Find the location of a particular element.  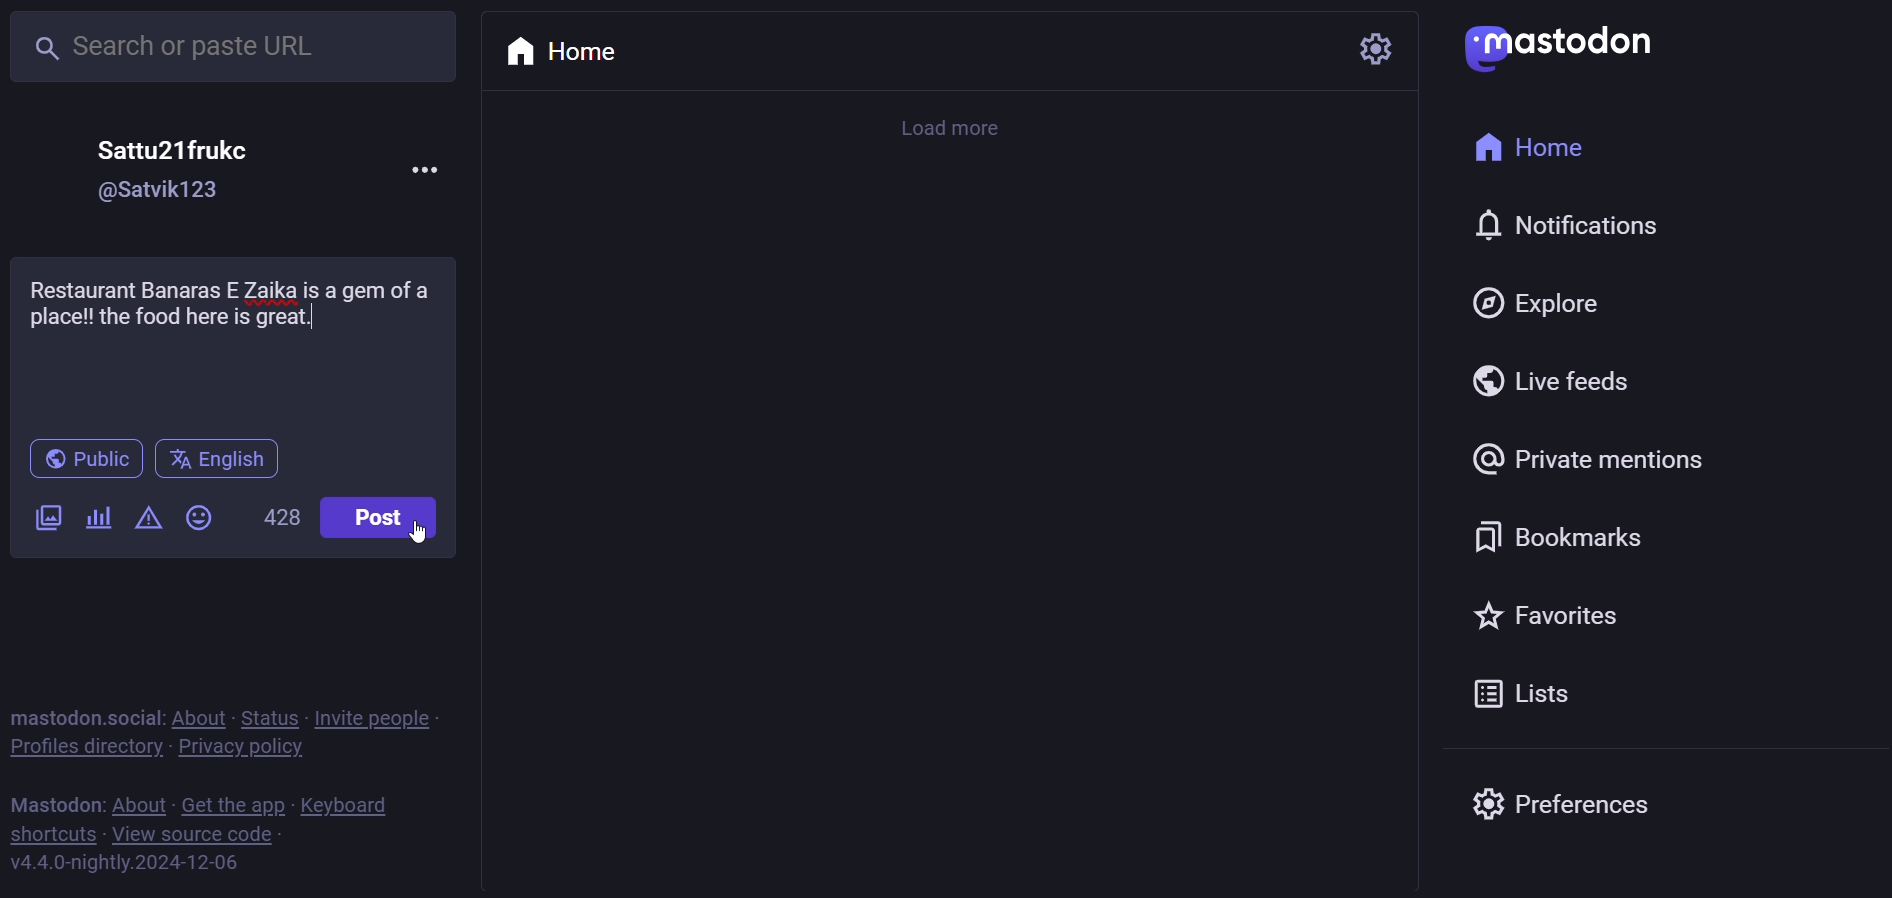

Notification is located at coordinates (1562, 225).